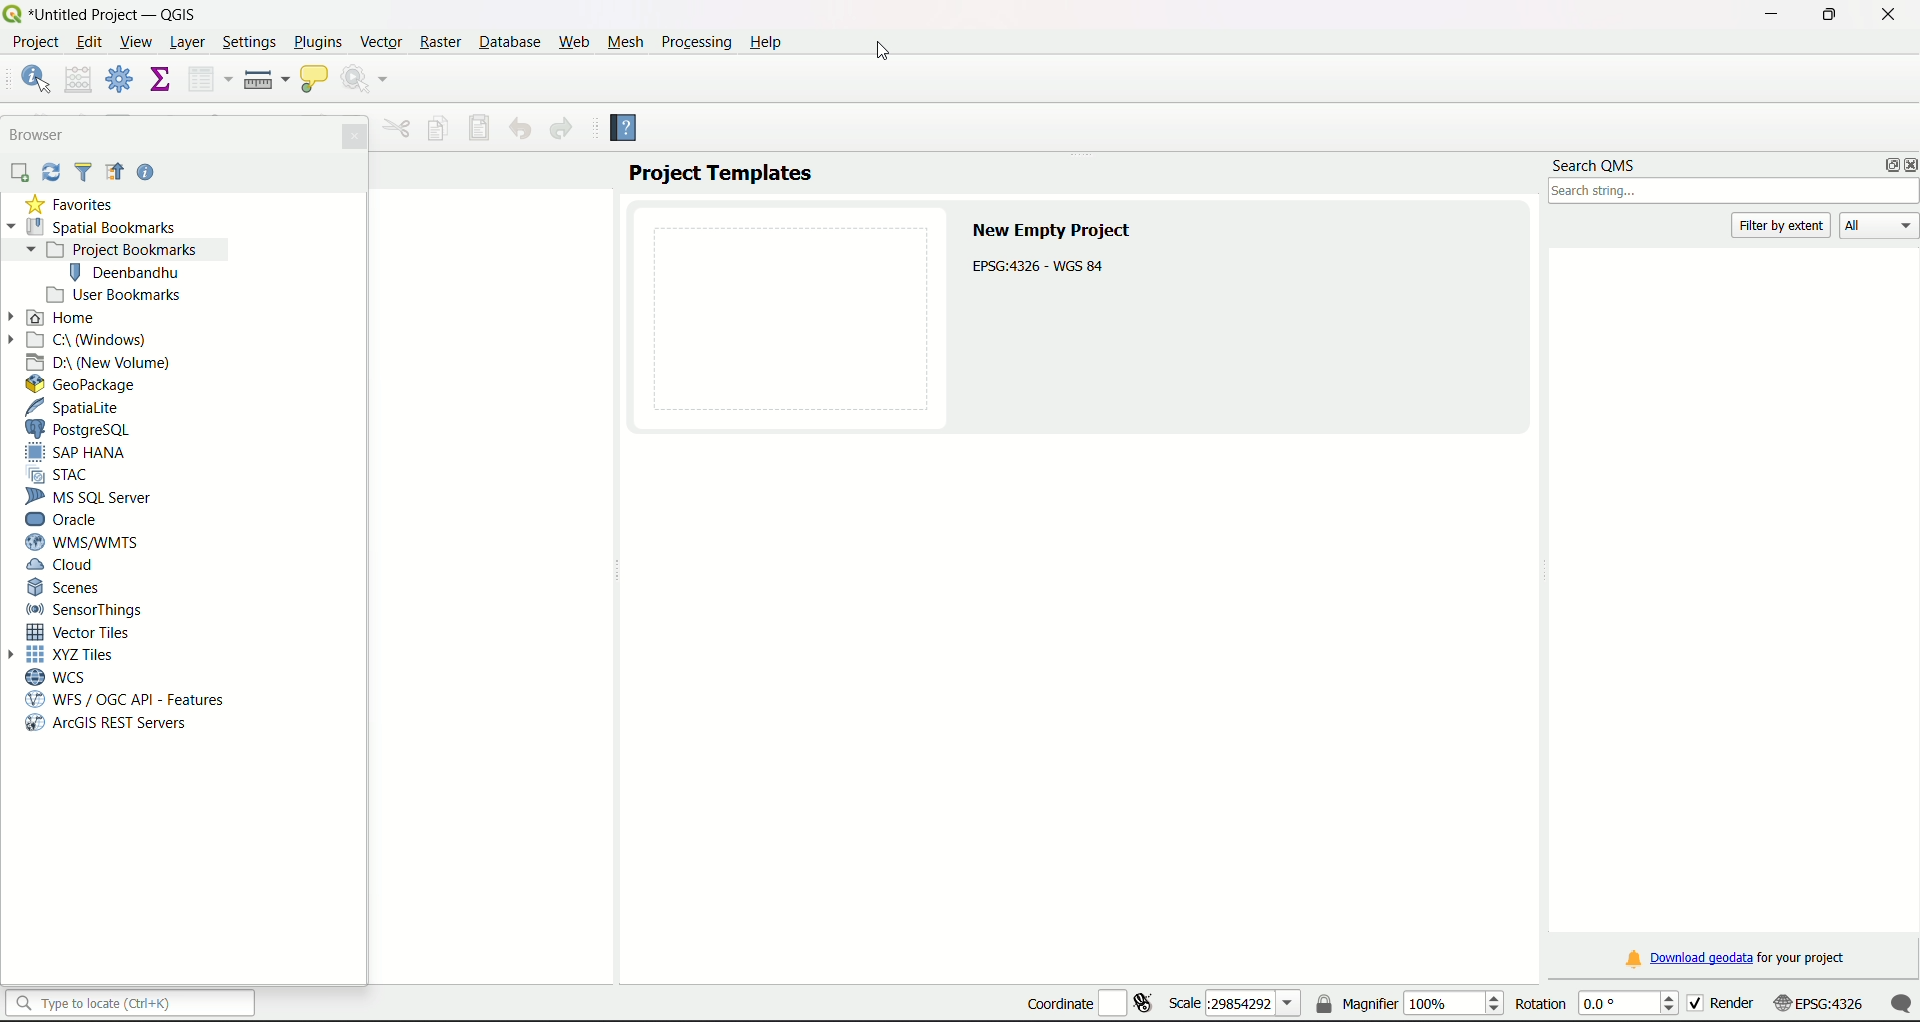 The height and width of the screenshot is (1022, 1920). I want to click on D Drive, so click(101, 360).